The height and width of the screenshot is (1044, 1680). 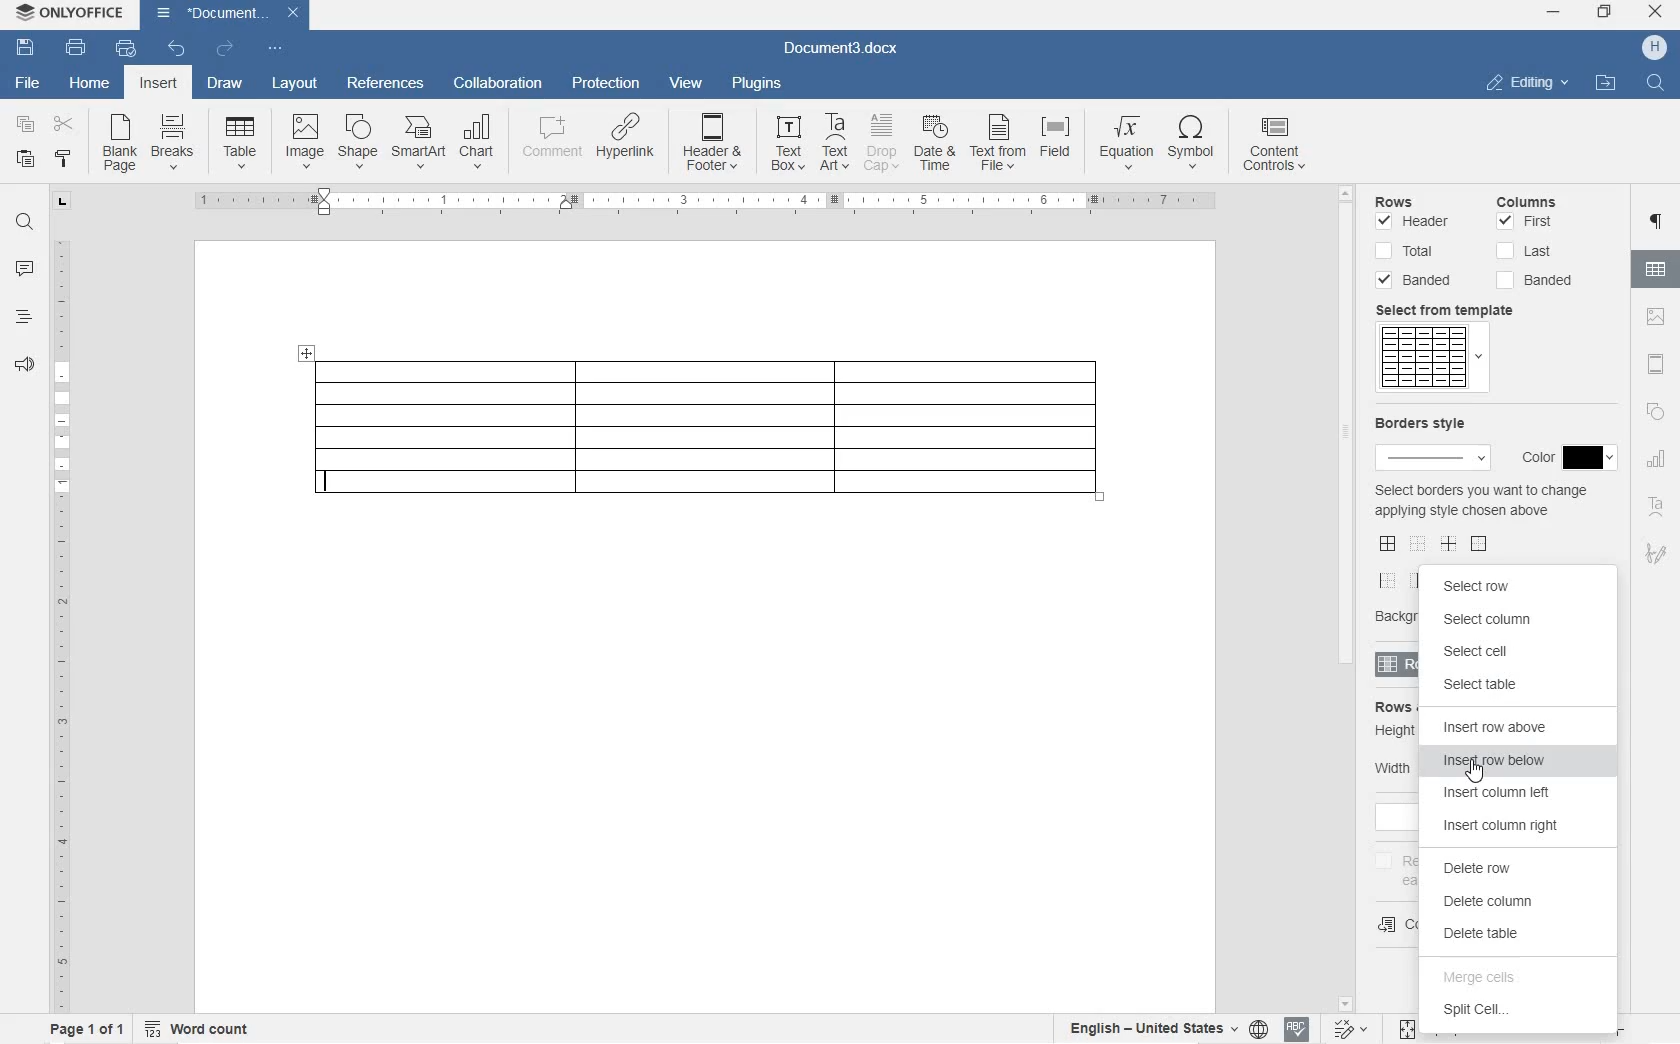 What do you see at coordinates (1493, 686) in the screenshot?
I see `select table` at bounding box center [1493, 686].